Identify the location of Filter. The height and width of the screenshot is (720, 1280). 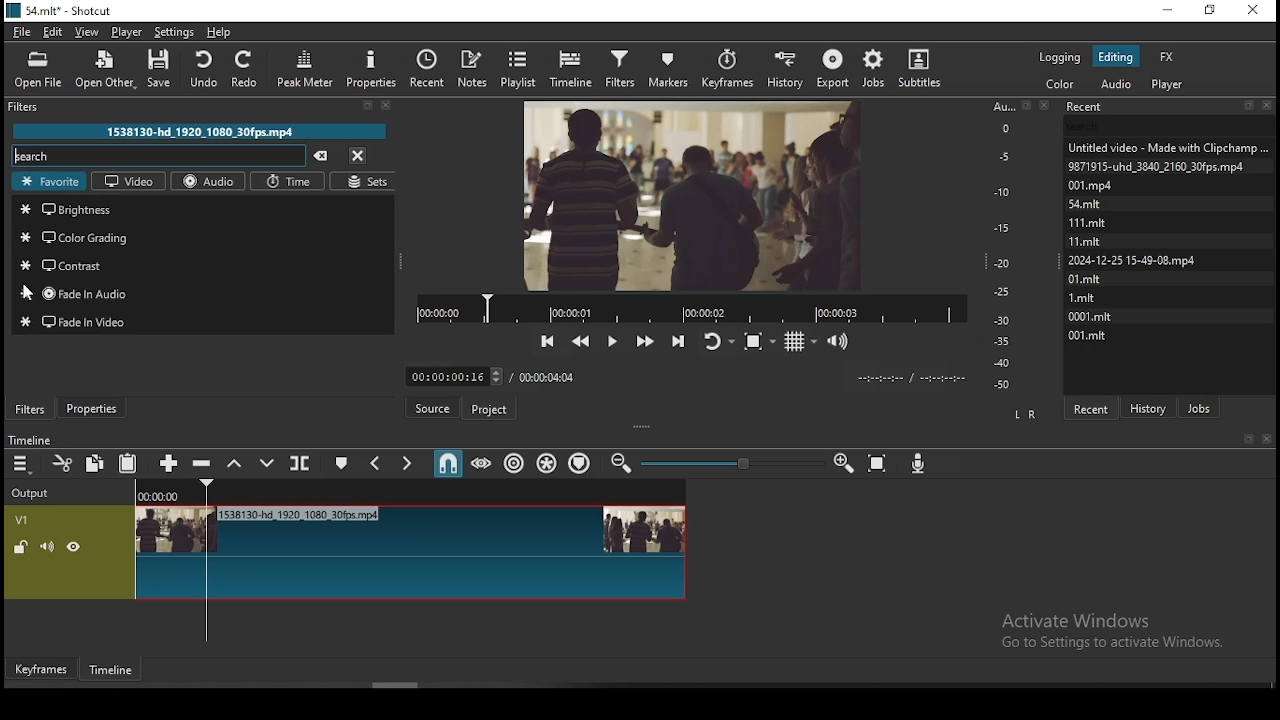
(207, 107).